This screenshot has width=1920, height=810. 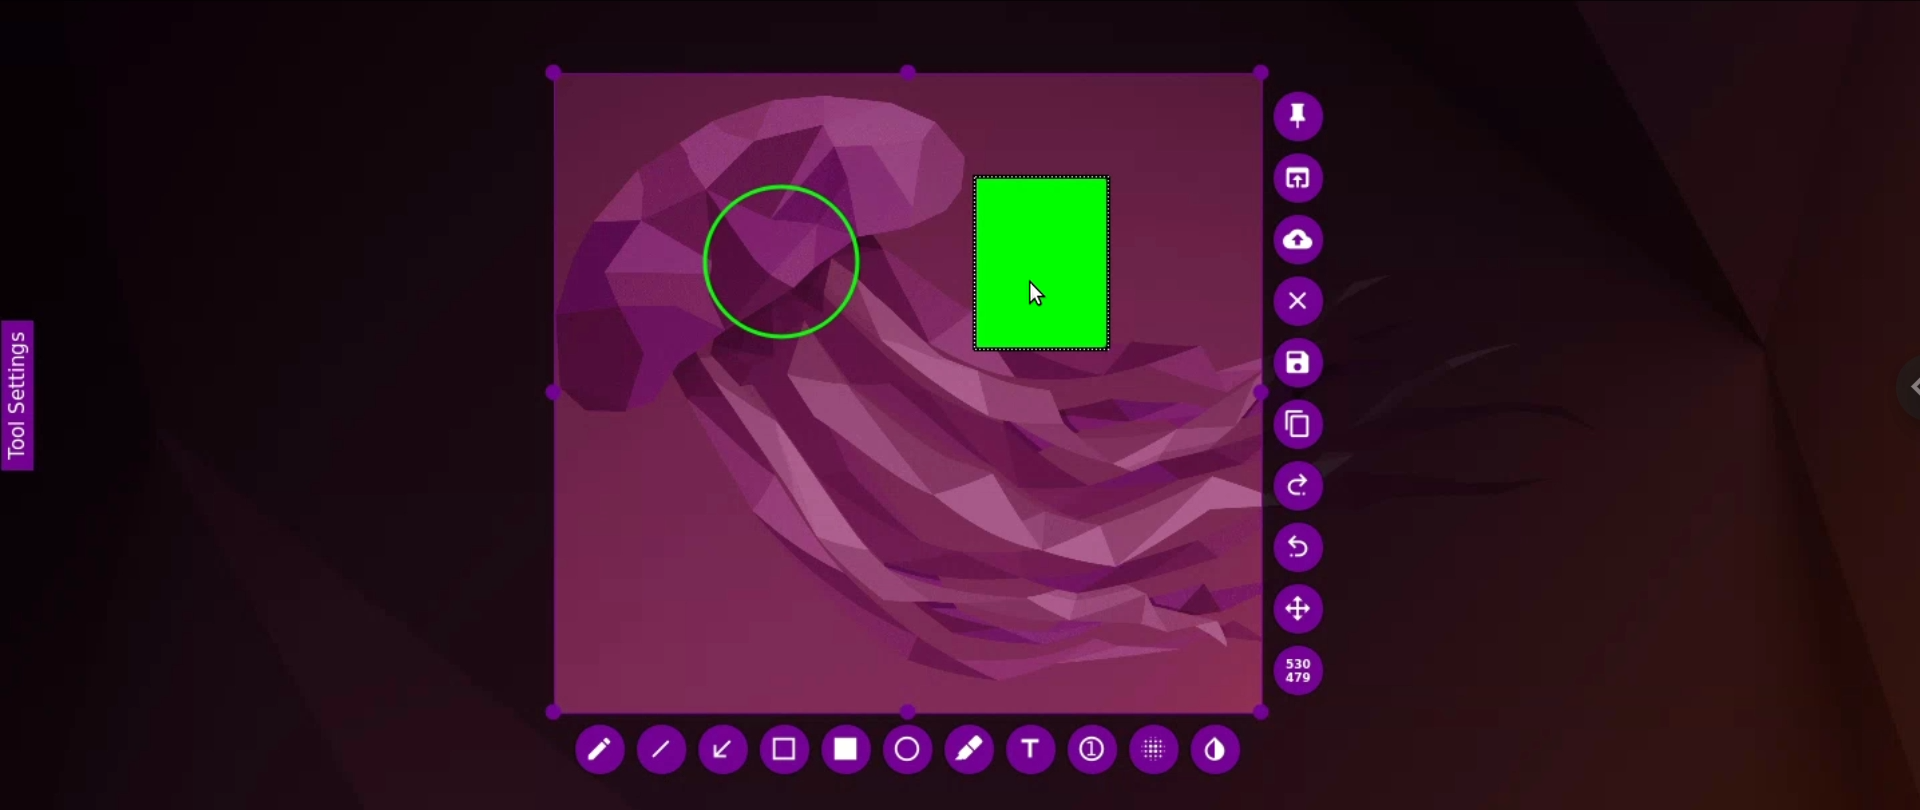 What do you see at coordinates (18, 392) in the screenshot?
I see `toolbar settings` at bounding box center [18, 392].